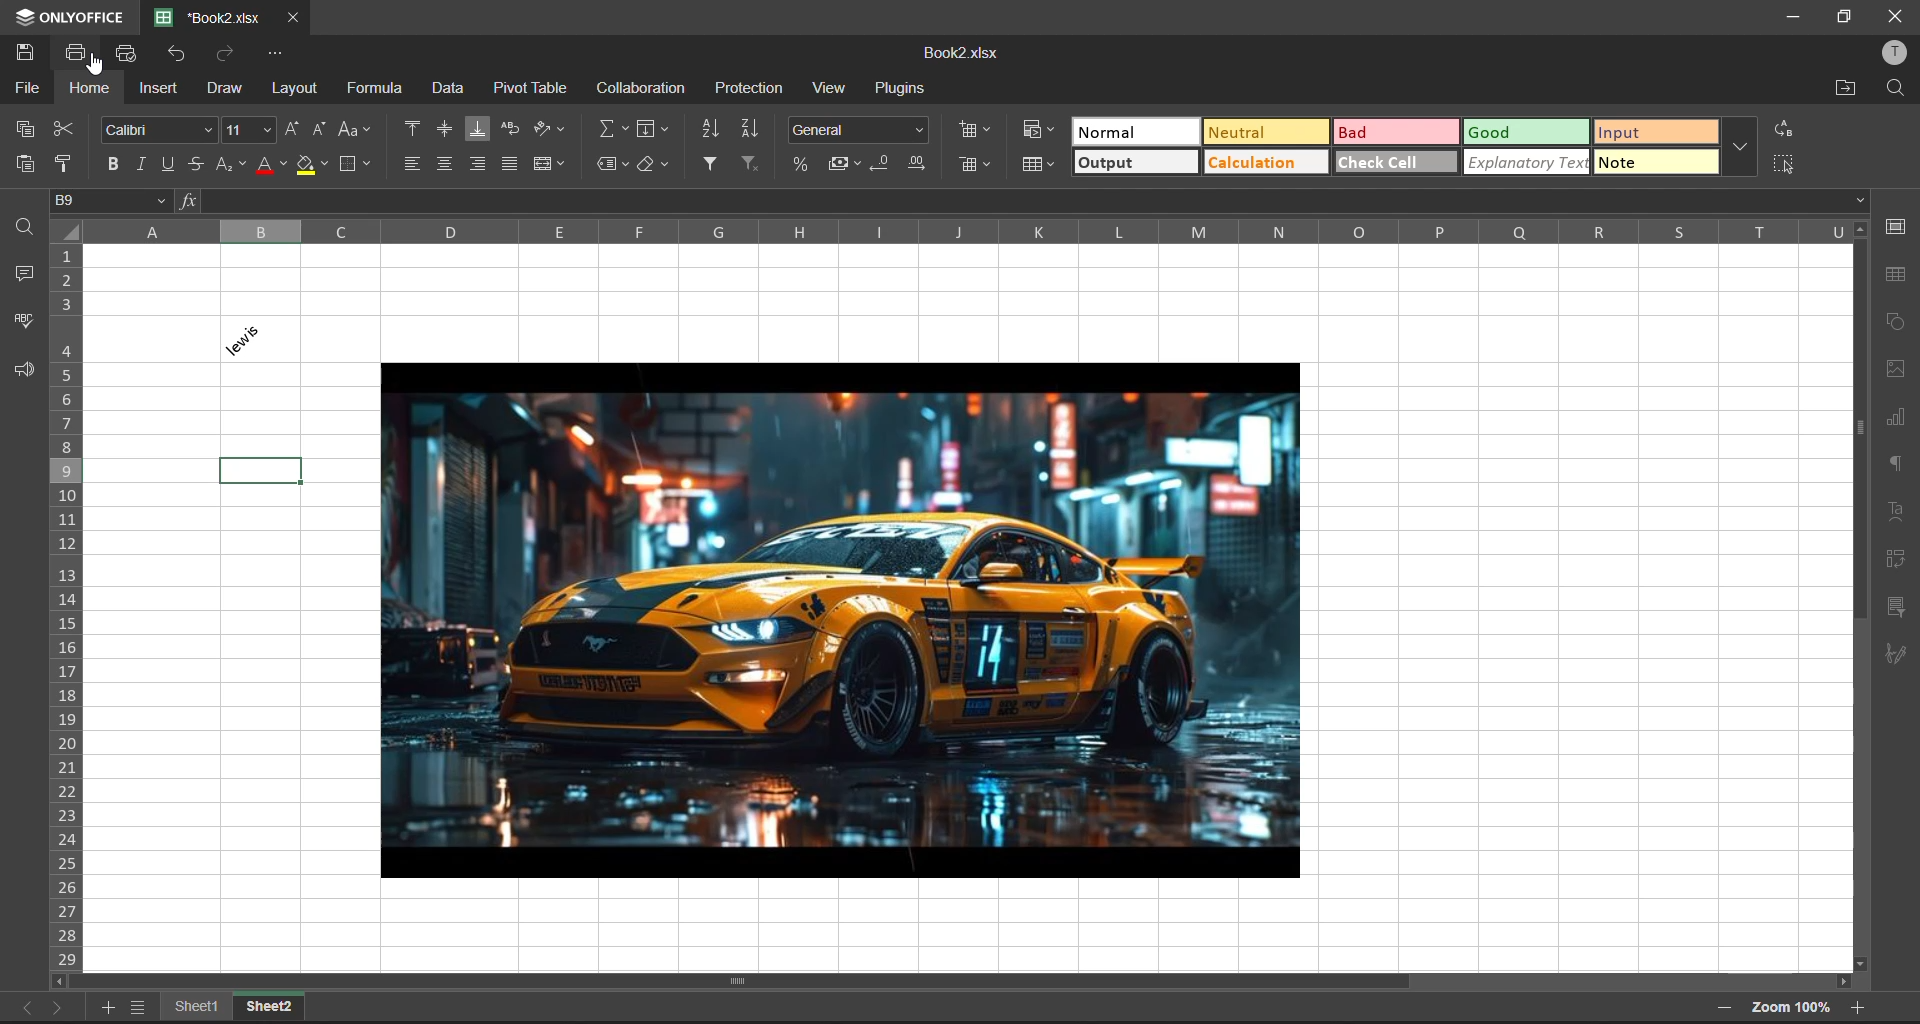 Image resolution: width=1920 pixels, height=1024 pixels. What do you see at coordinates (315, 167) in the screenshot?
I see `fill color` at bounding box center [315, 167].